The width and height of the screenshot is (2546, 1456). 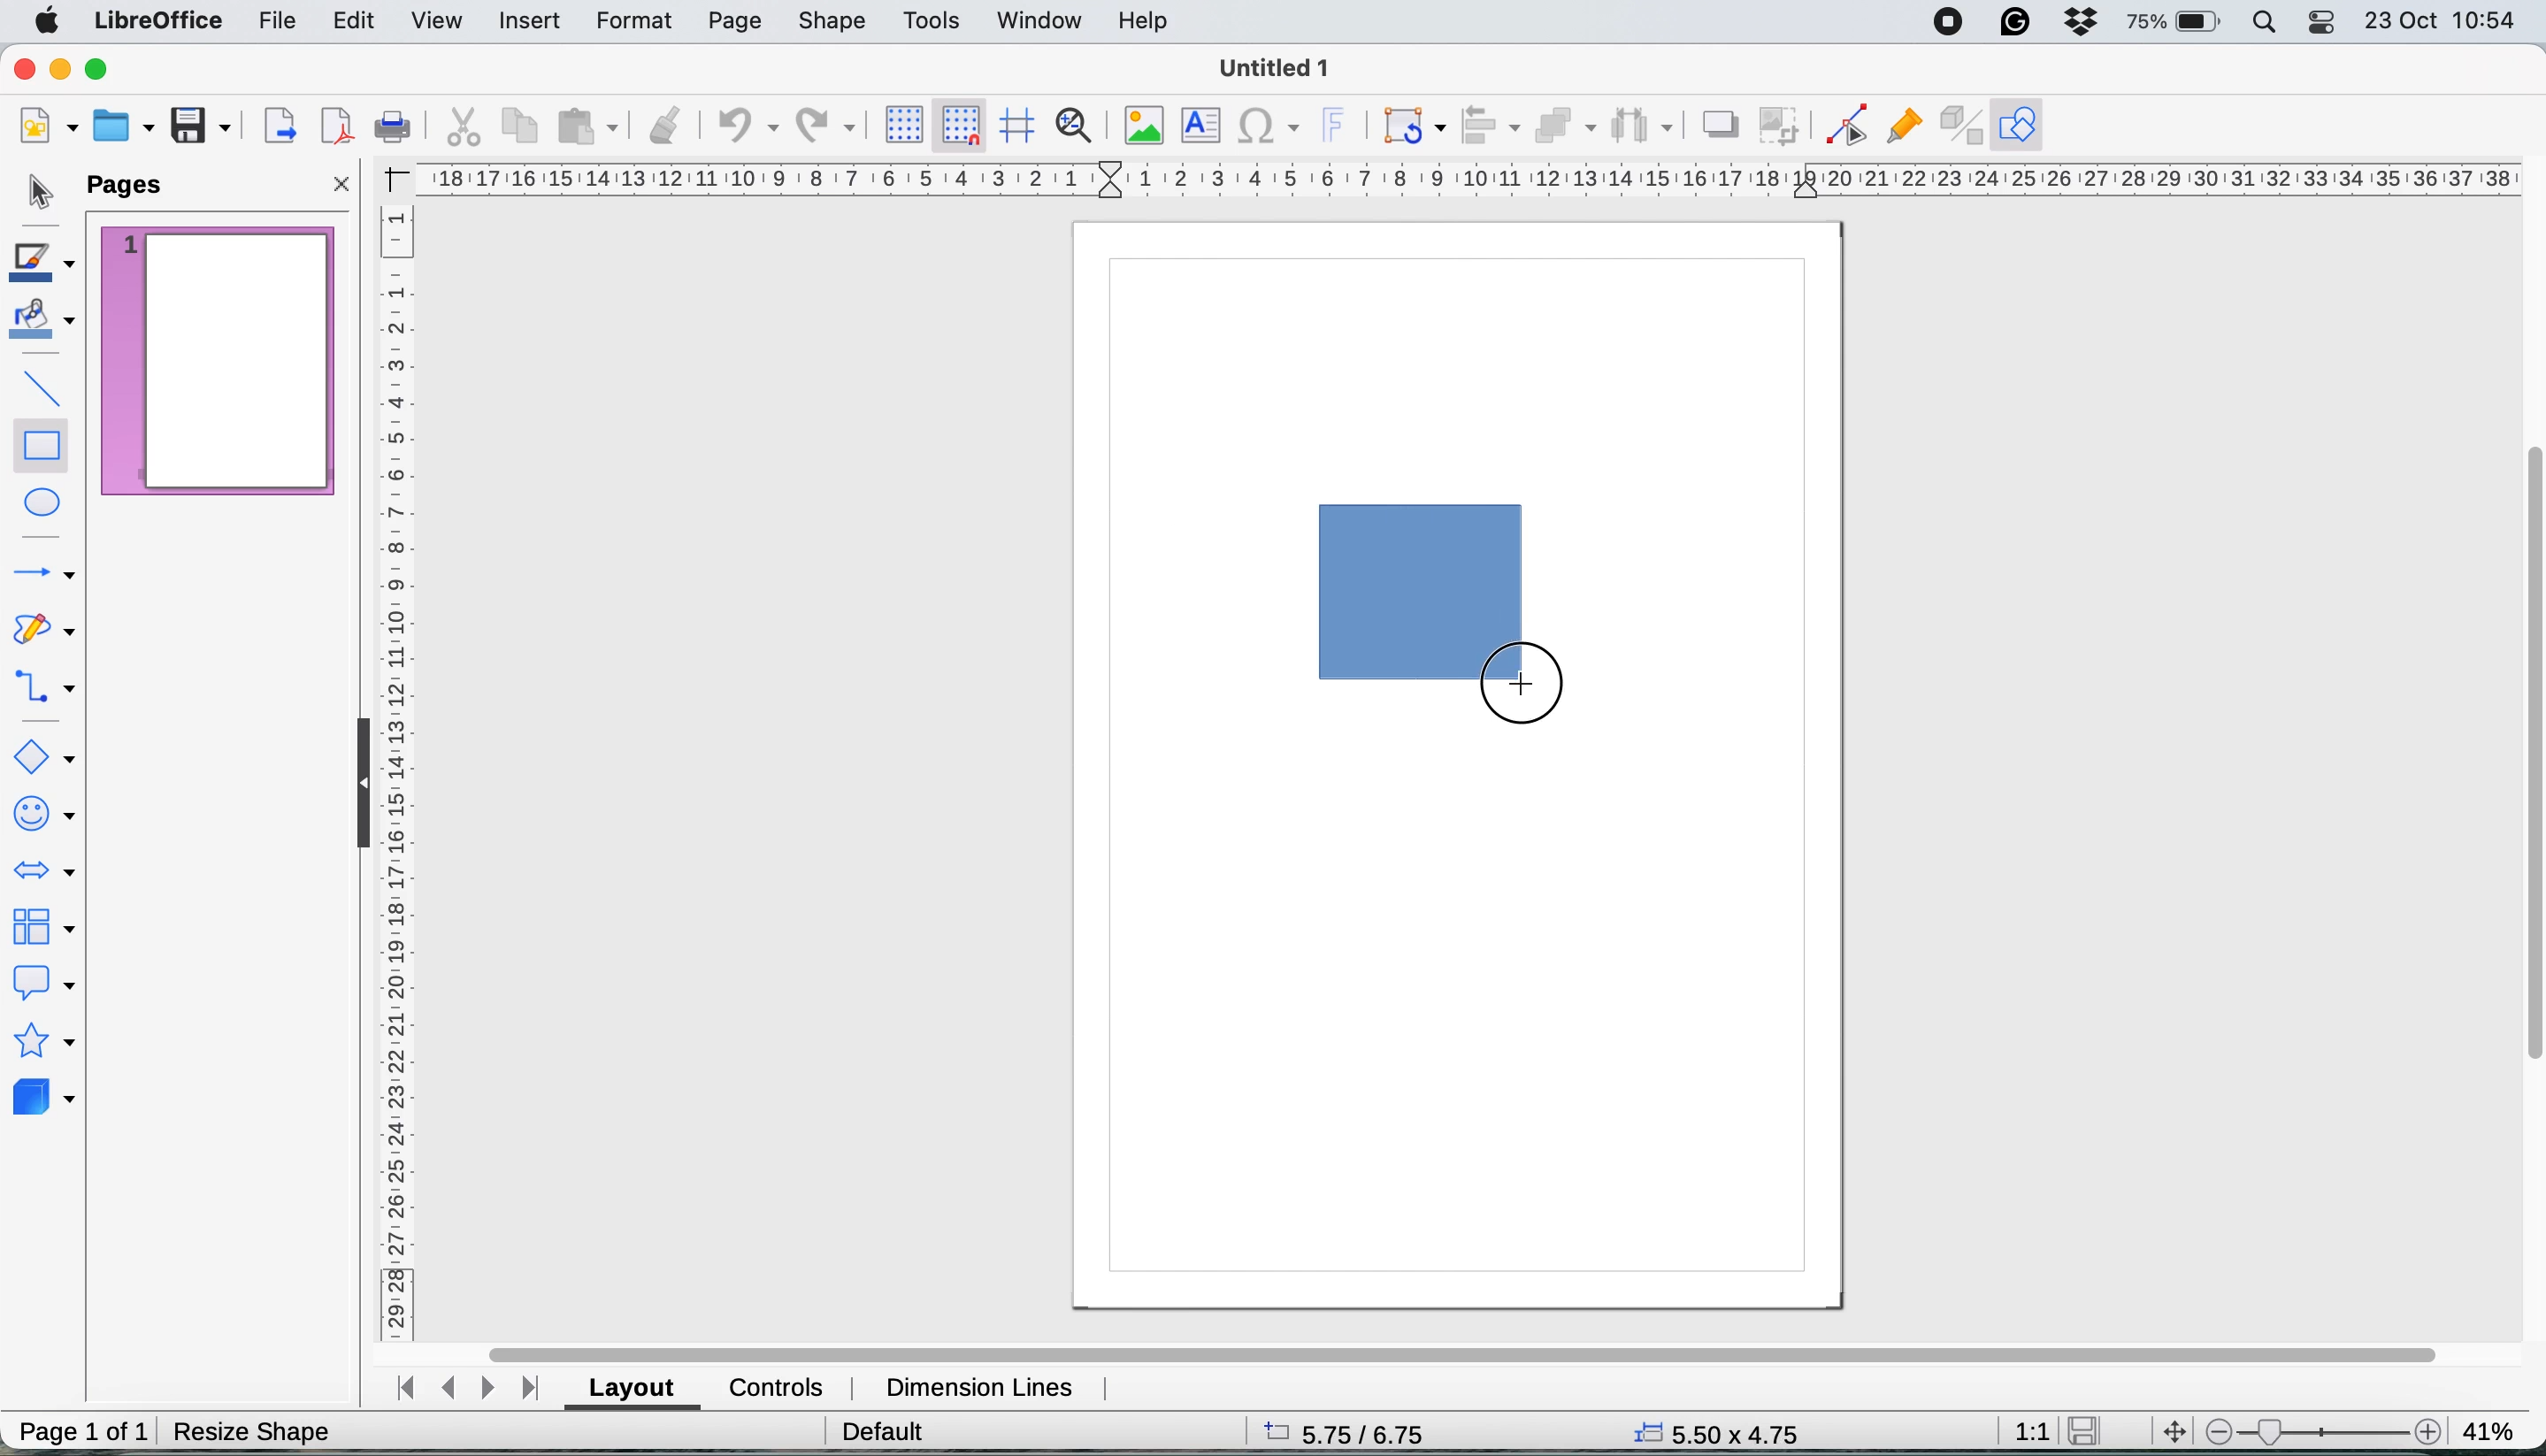 I want to click on close, so click(x=343, y=182).